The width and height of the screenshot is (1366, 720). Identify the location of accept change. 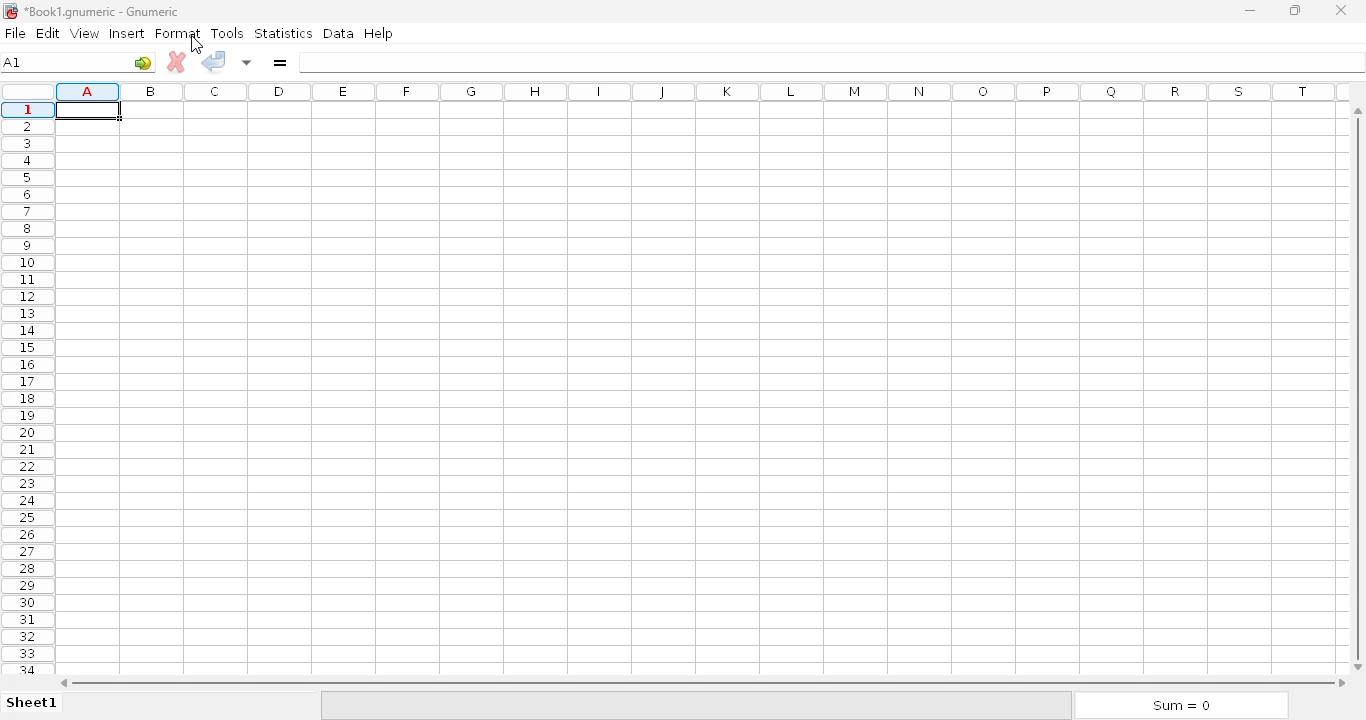
(214, 61).